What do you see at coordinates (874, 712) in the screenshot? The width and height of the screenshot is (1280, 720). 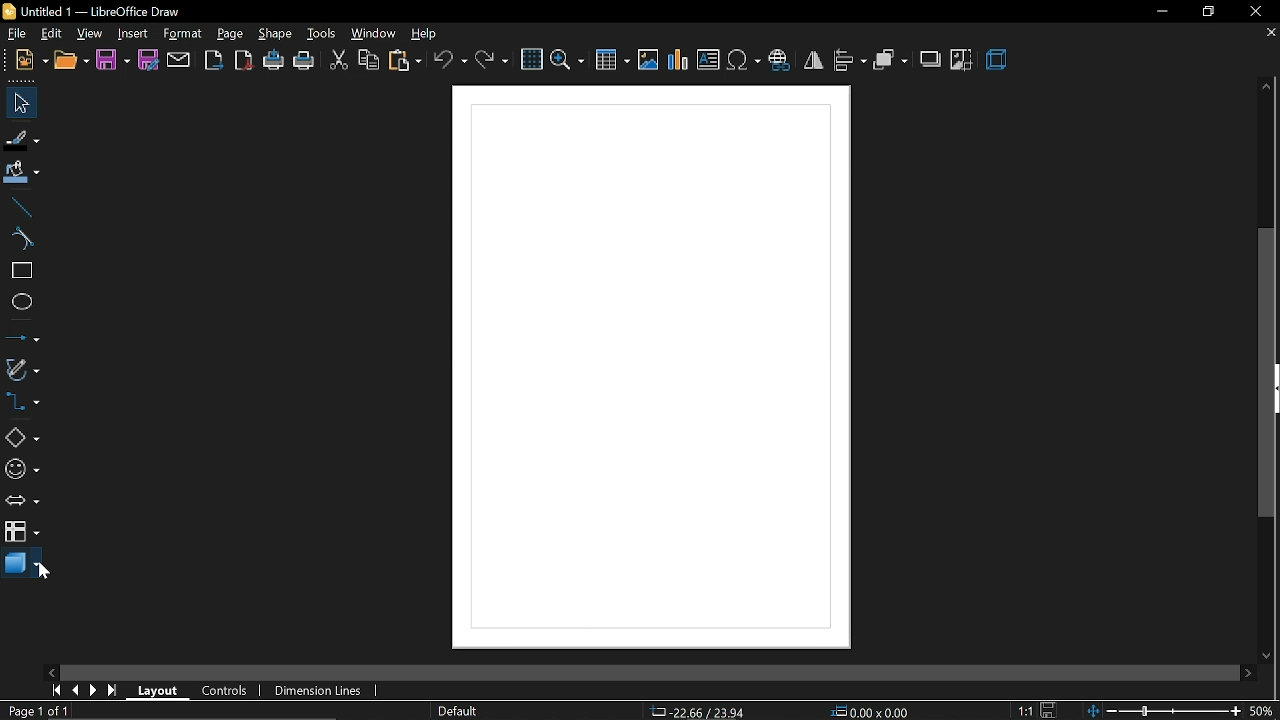 I see `0.00x0.00` at bounding box center [874, 712].